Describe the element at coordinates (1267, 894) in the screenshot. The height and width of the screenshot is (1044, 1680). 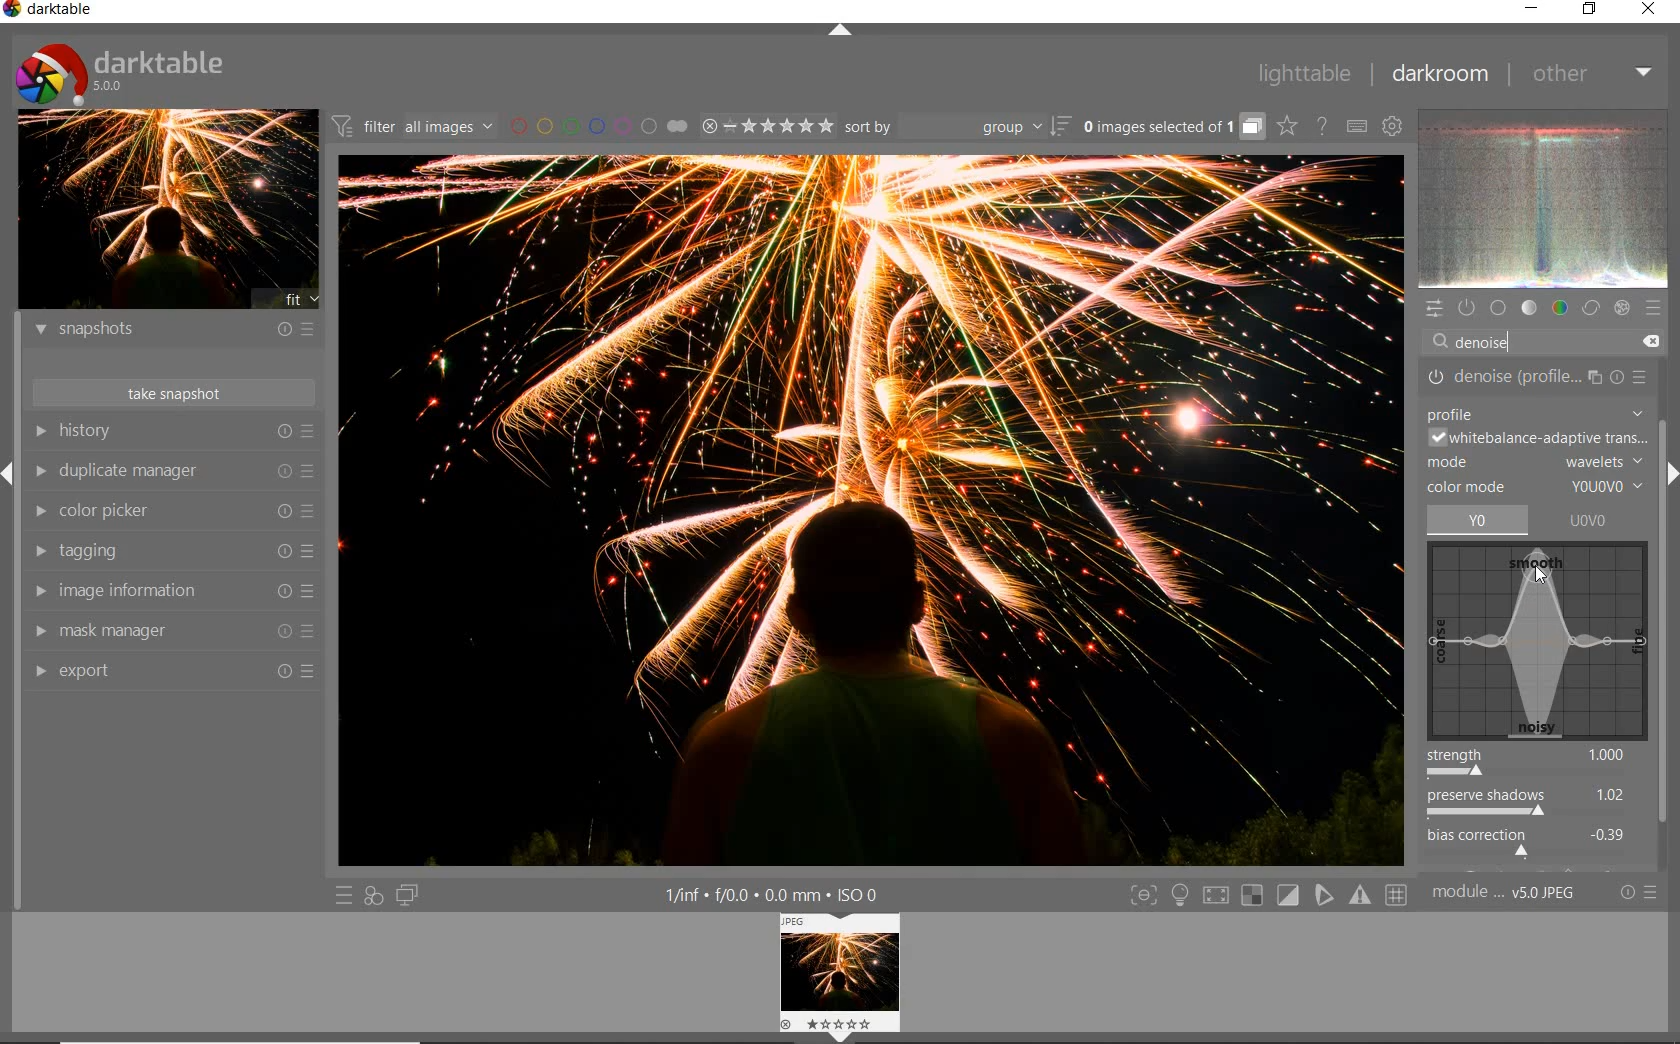
I see `Toggle modes` at that location.